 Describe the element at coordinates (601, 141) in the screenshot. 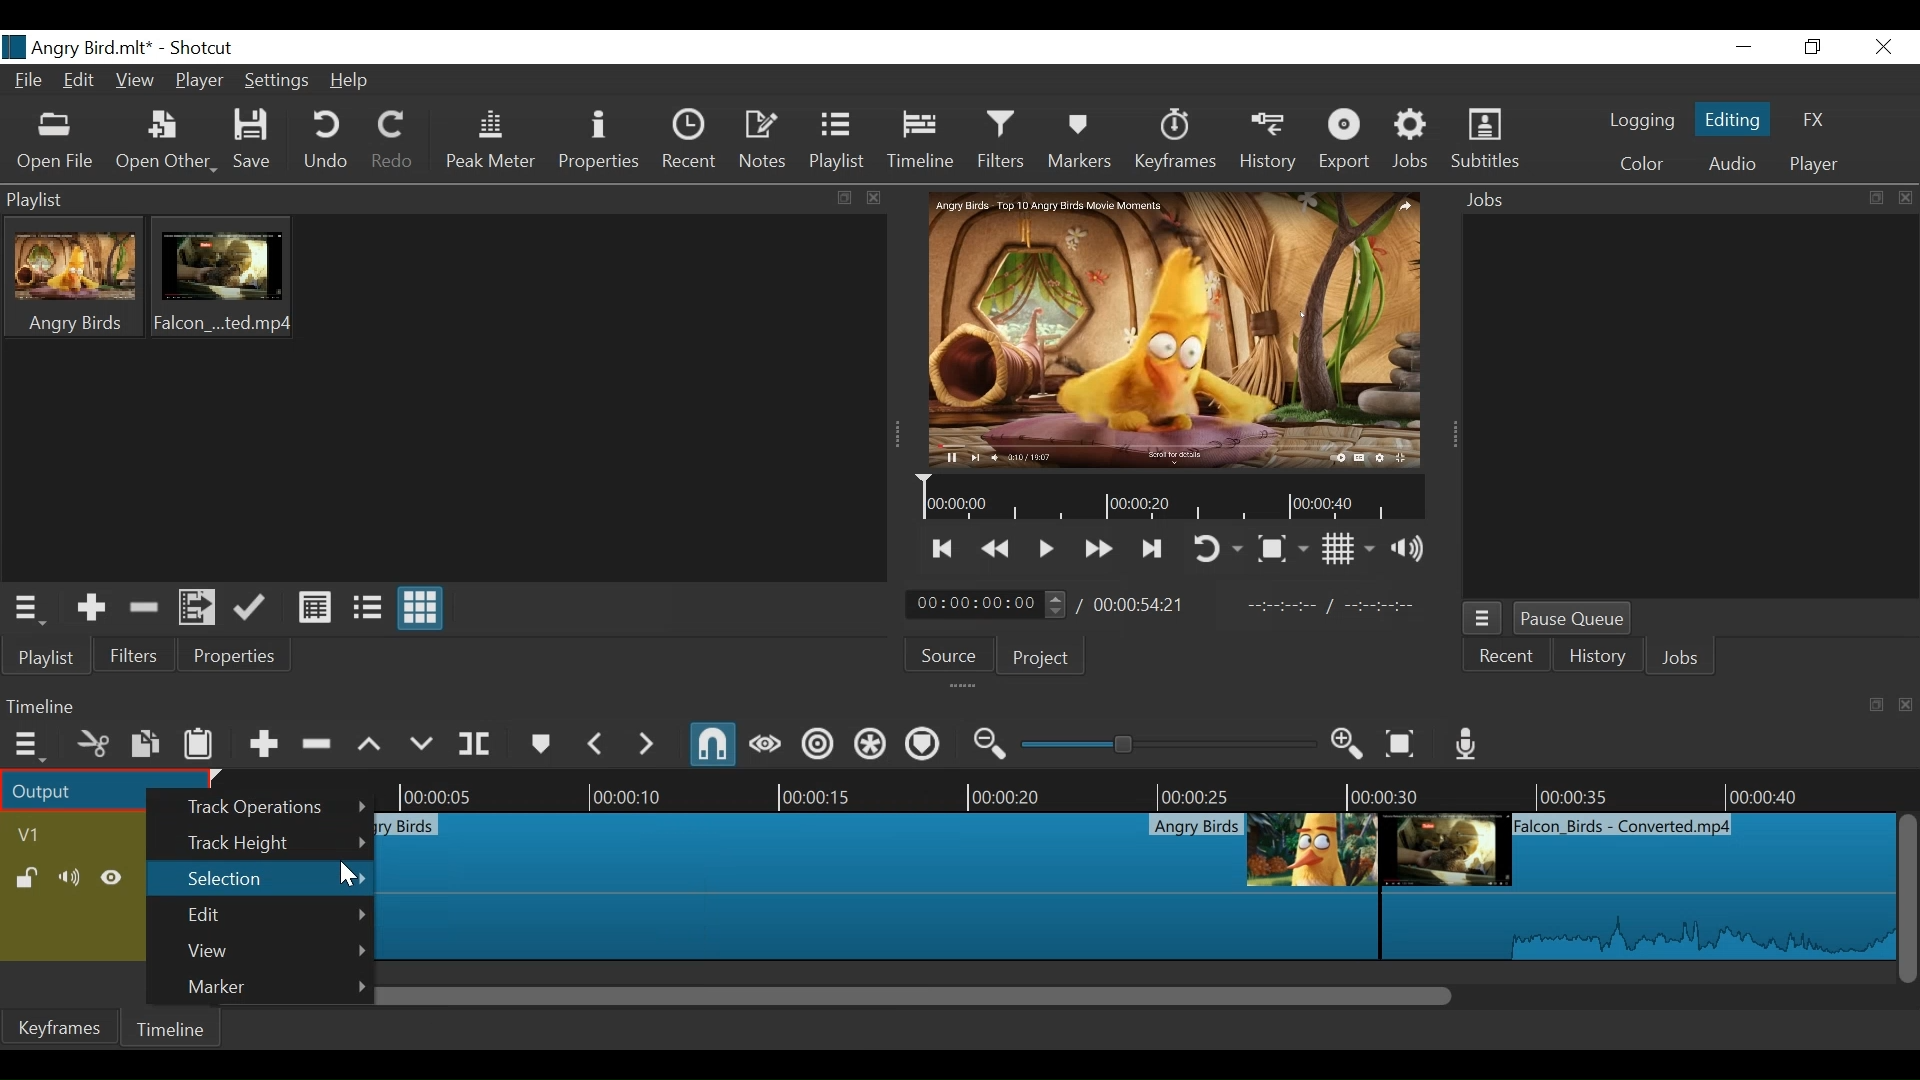

I see `Properties` at that location.